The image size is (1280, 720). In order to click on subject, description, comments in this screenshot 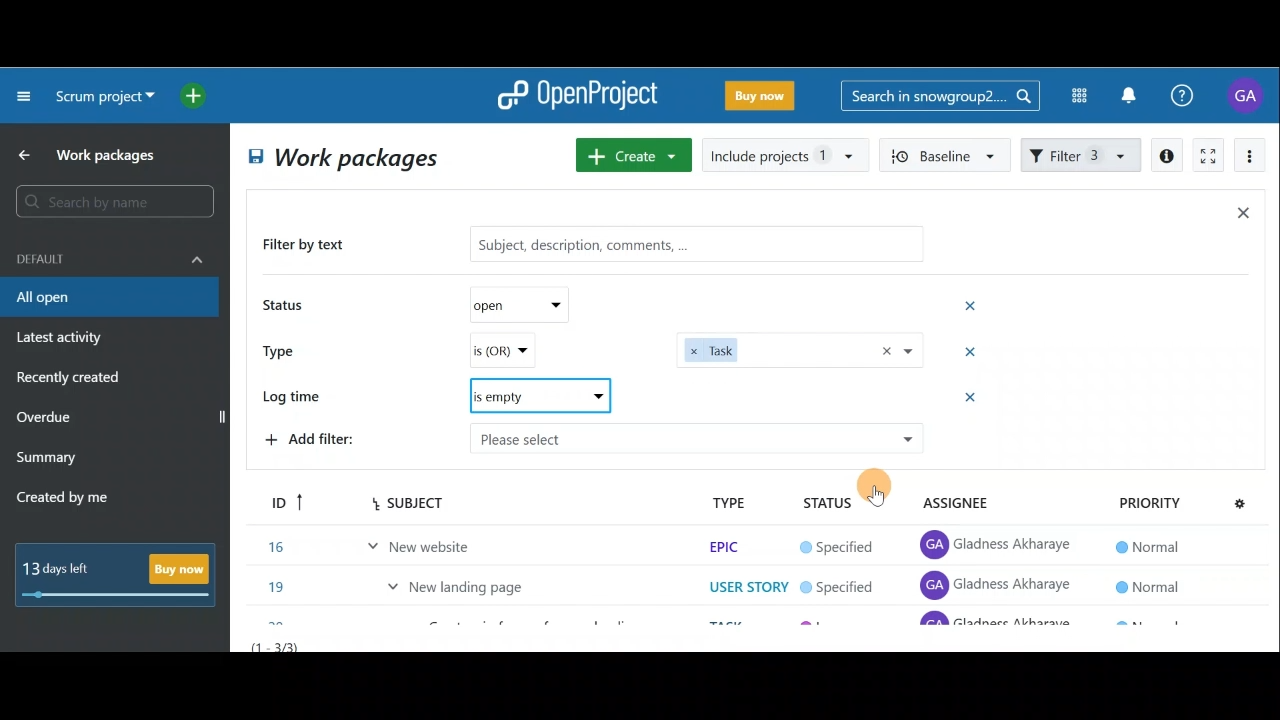, I will do `click(682, 243)`.